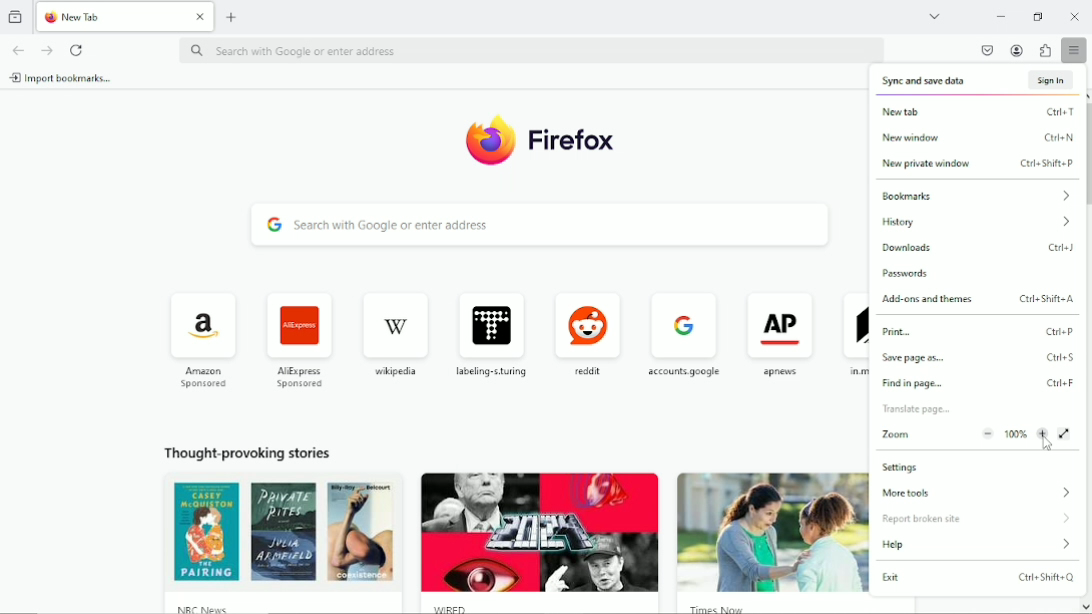  I want to click on history, so click(978, 224).